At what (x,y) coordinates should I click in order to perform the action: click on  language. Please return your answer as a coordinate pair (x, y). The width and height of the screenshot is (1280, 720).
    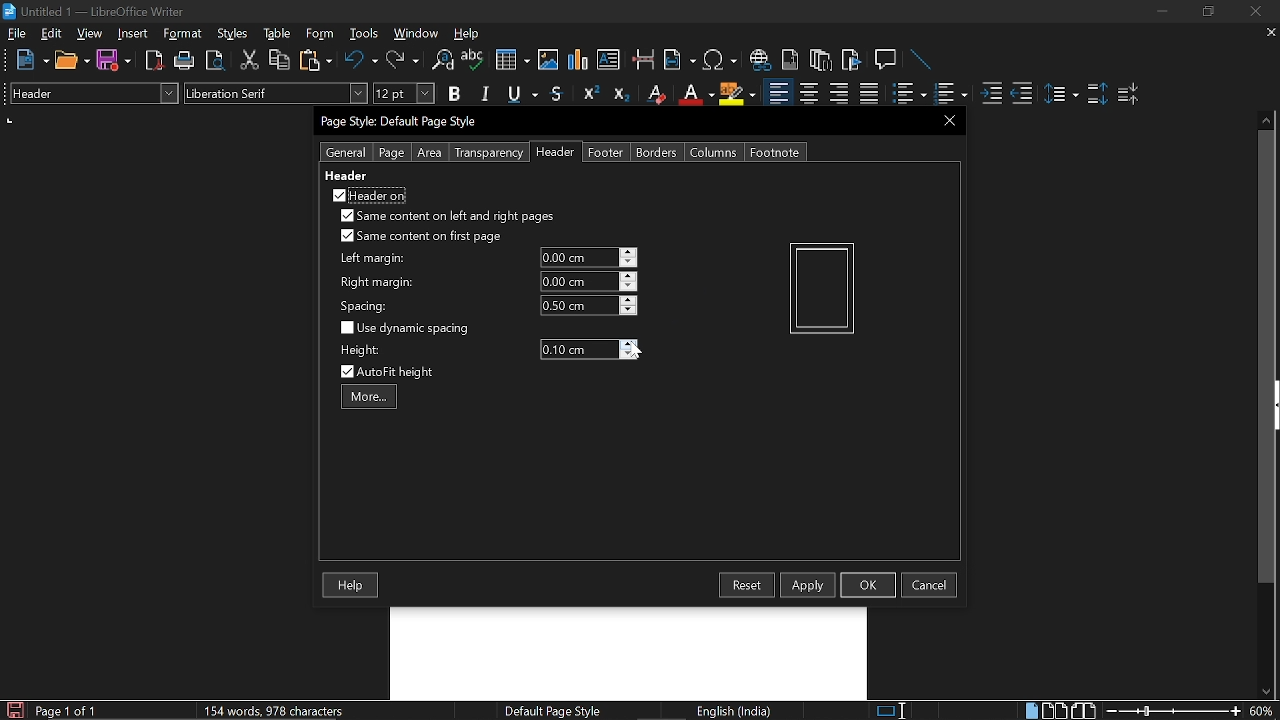
    Looking at the image, I should click on (736, 711).